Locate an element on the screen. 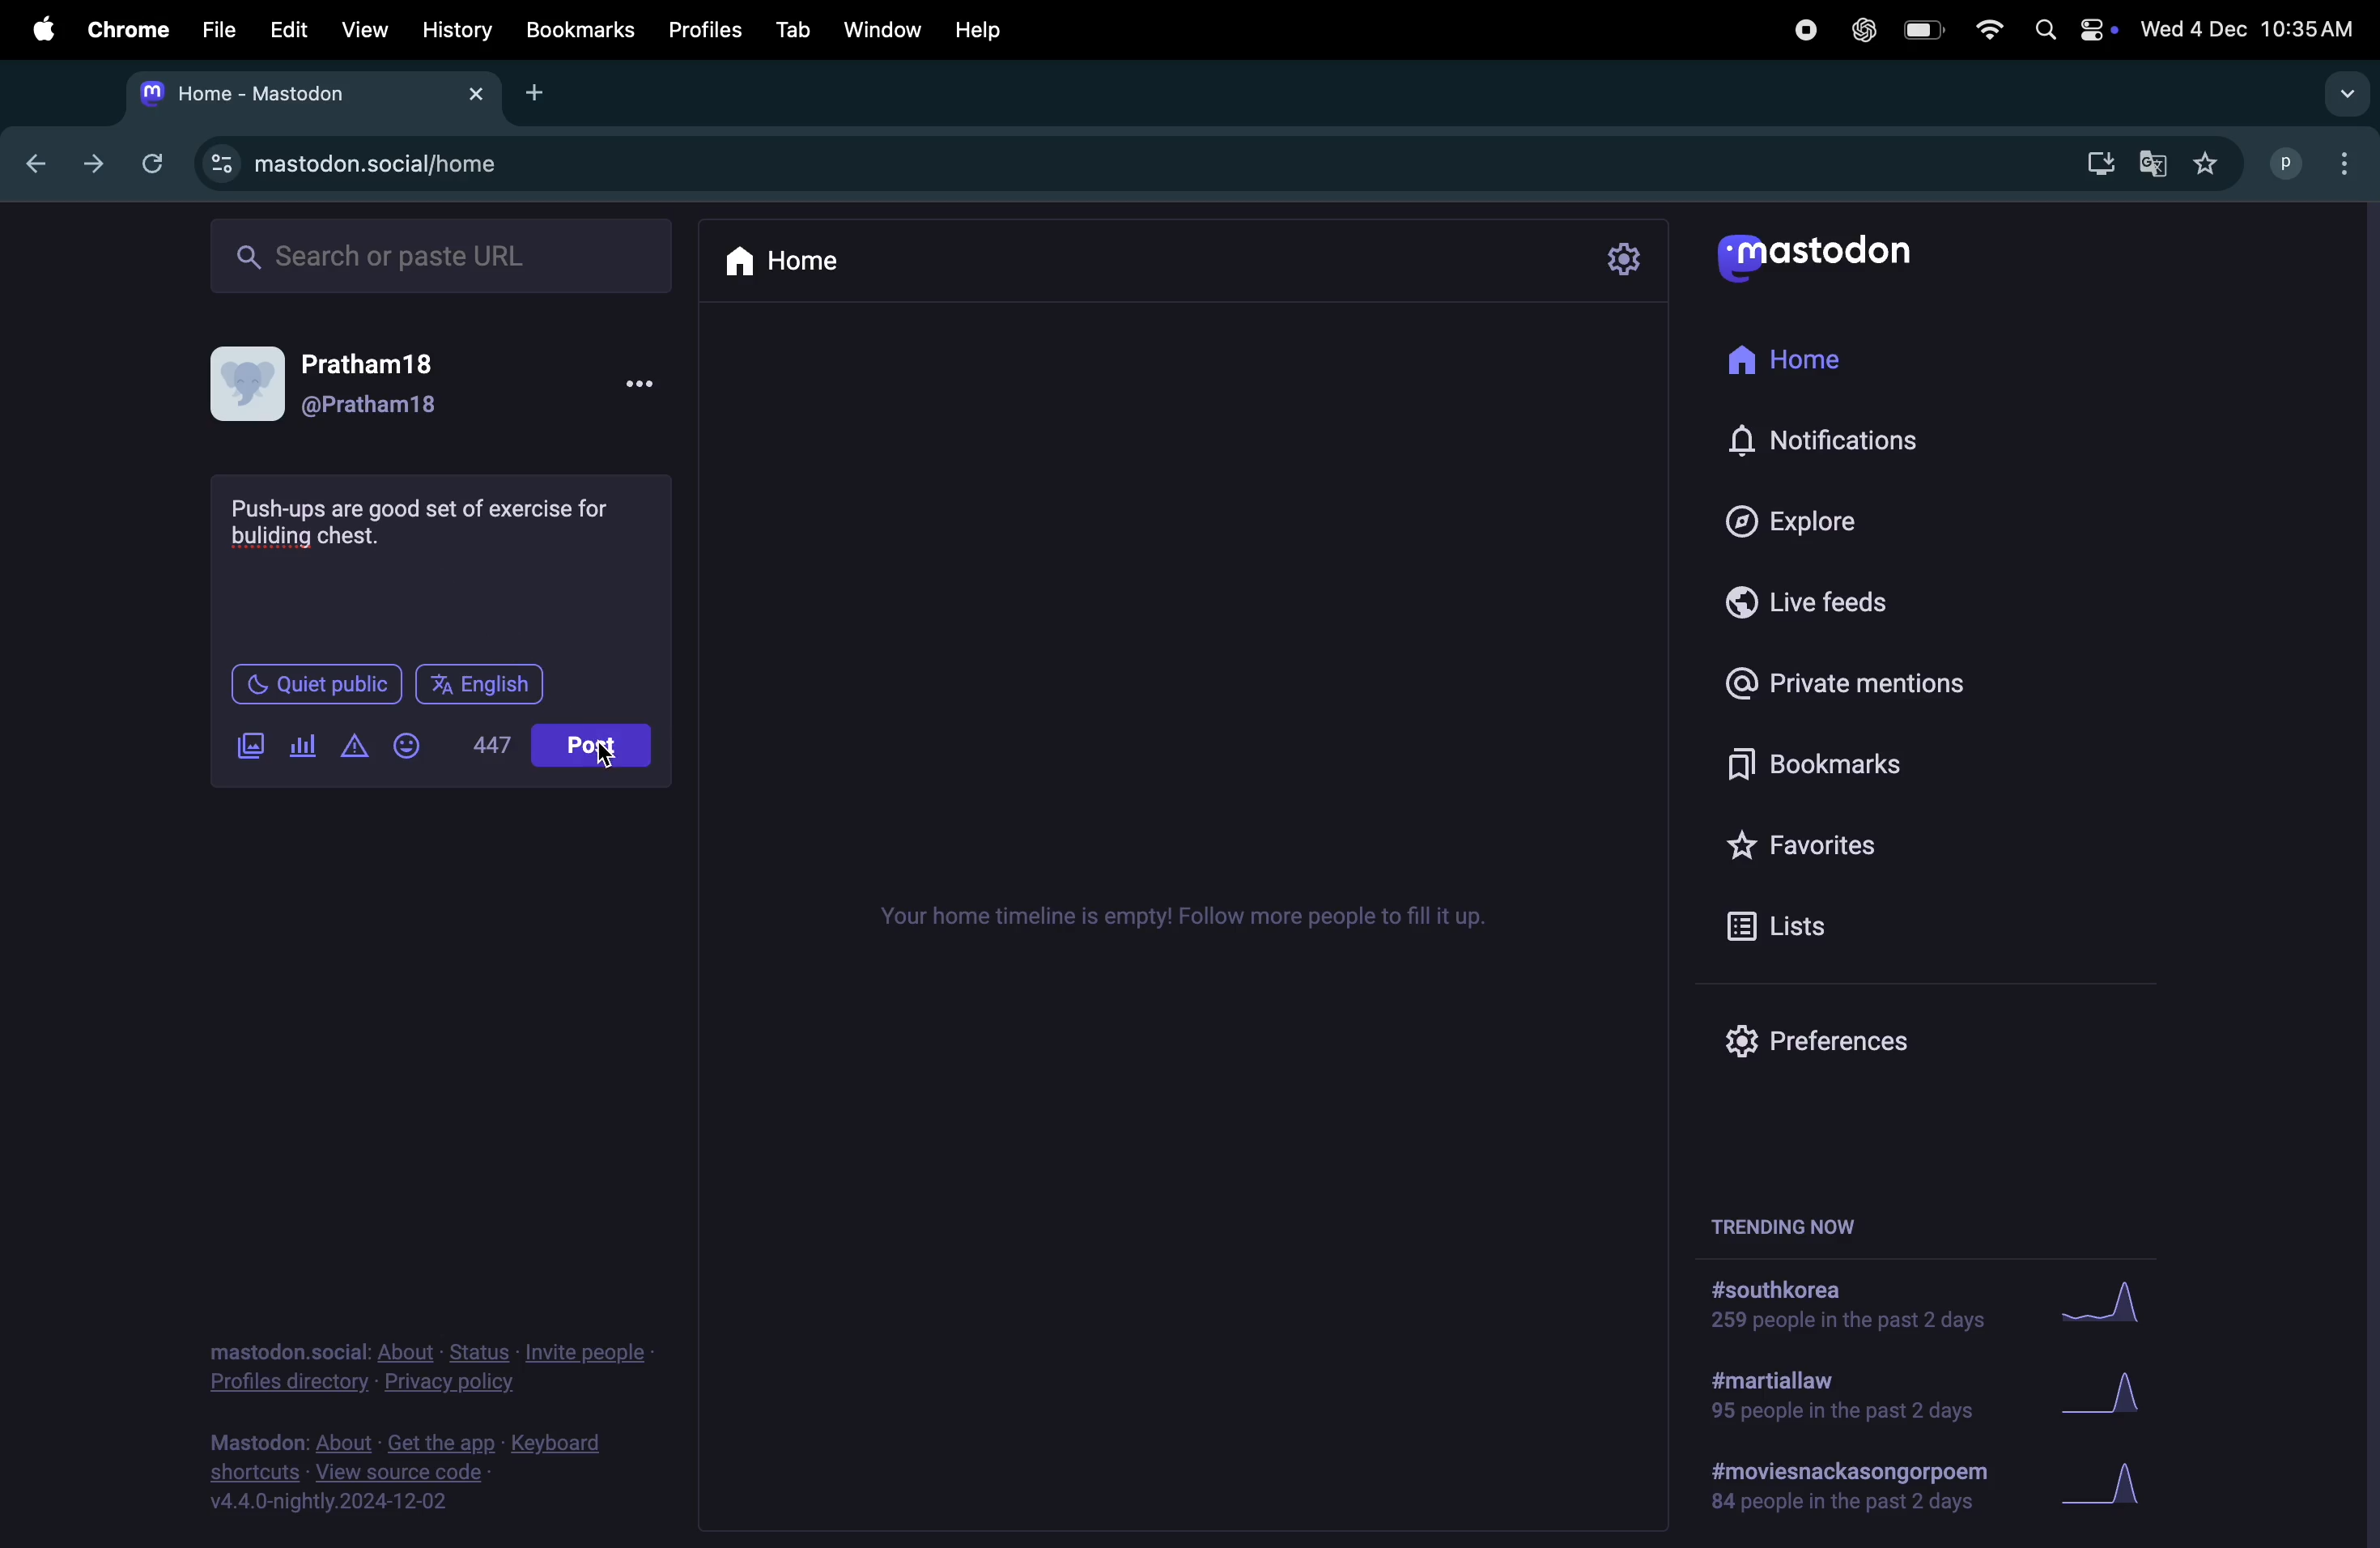  Lists is located at coordinates (1791, 924).